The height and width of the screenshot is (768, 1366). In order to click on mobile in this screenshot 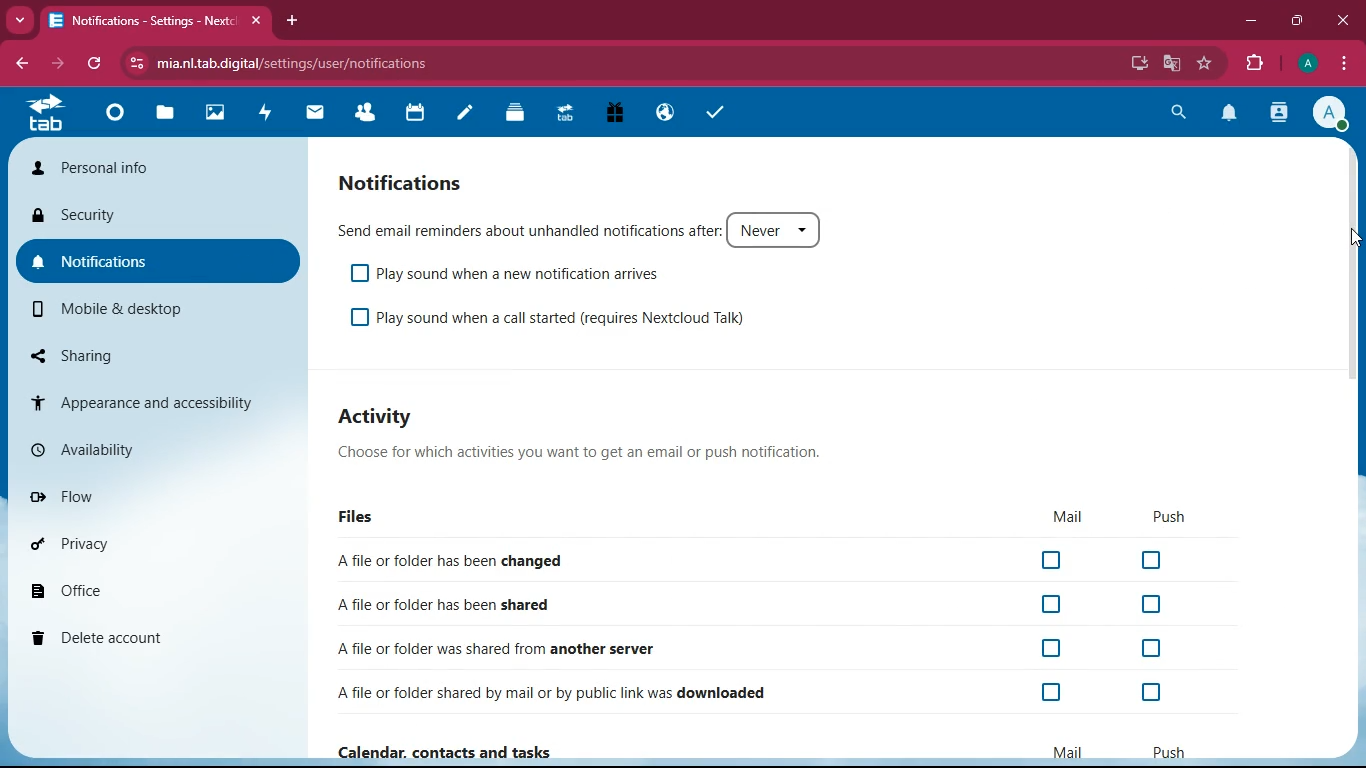, I will do `click(157, 312)`.